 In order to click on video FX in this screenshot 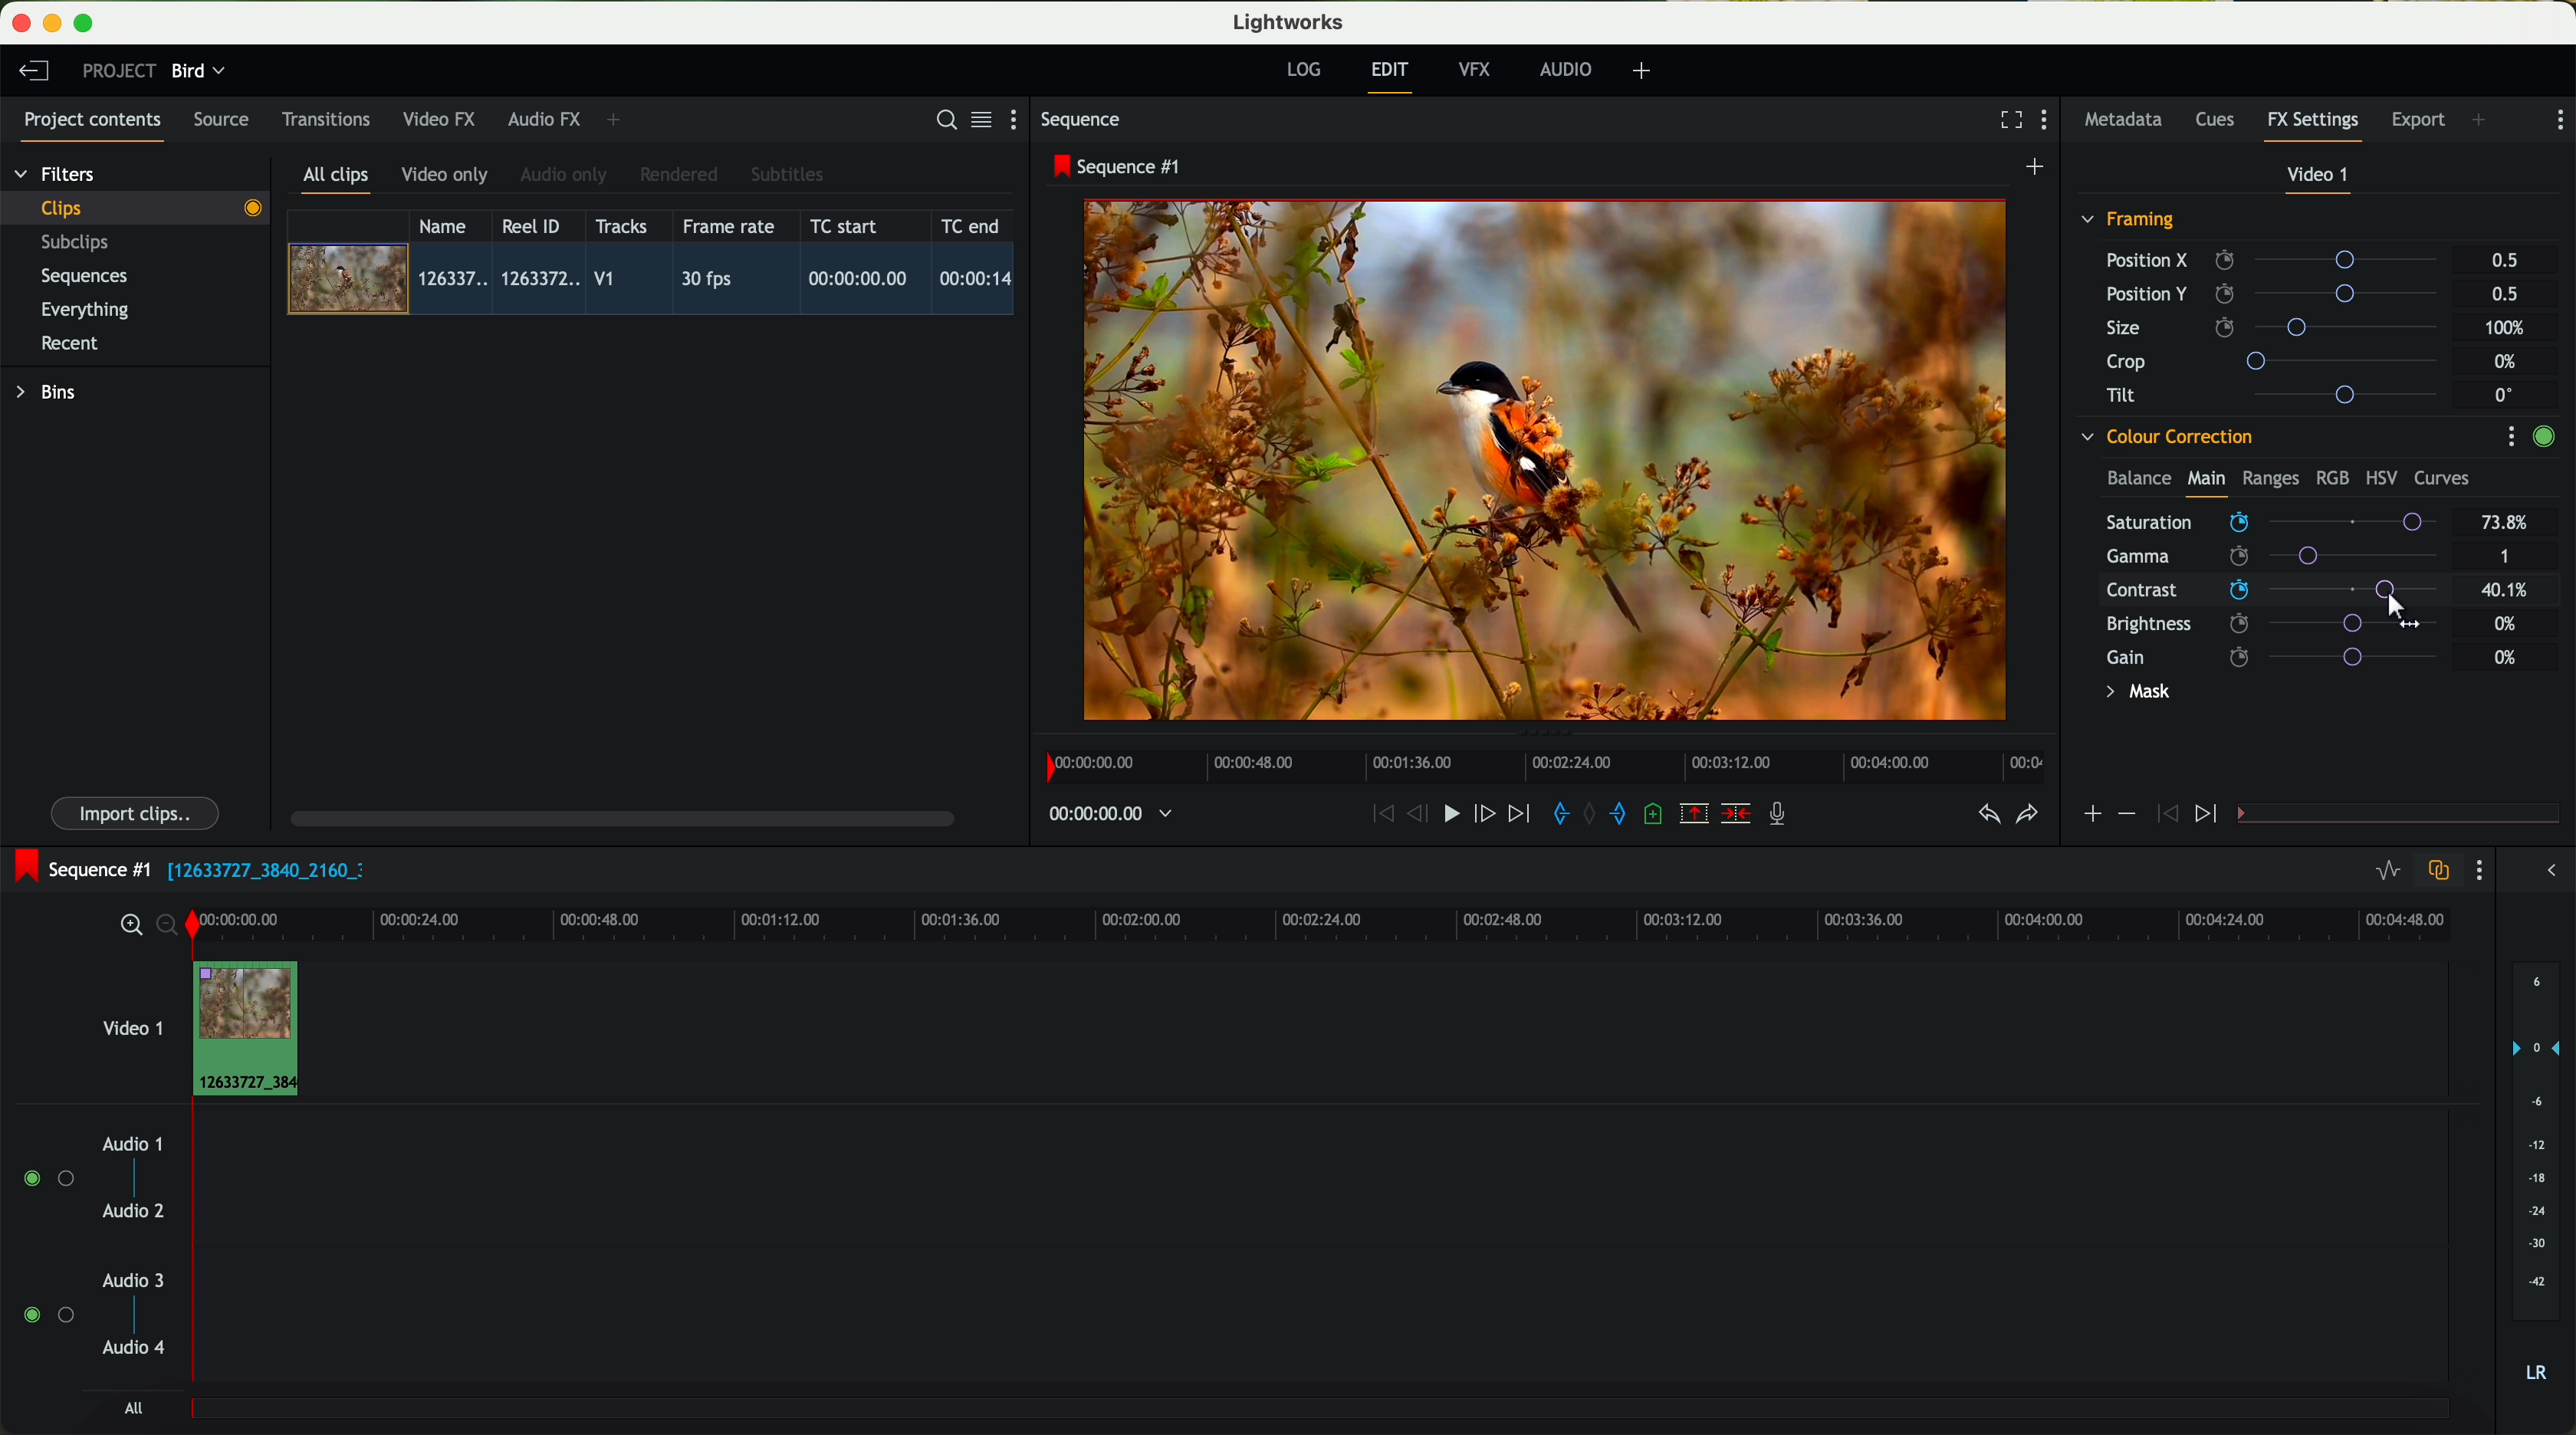, I will do `click(444, 119)`.